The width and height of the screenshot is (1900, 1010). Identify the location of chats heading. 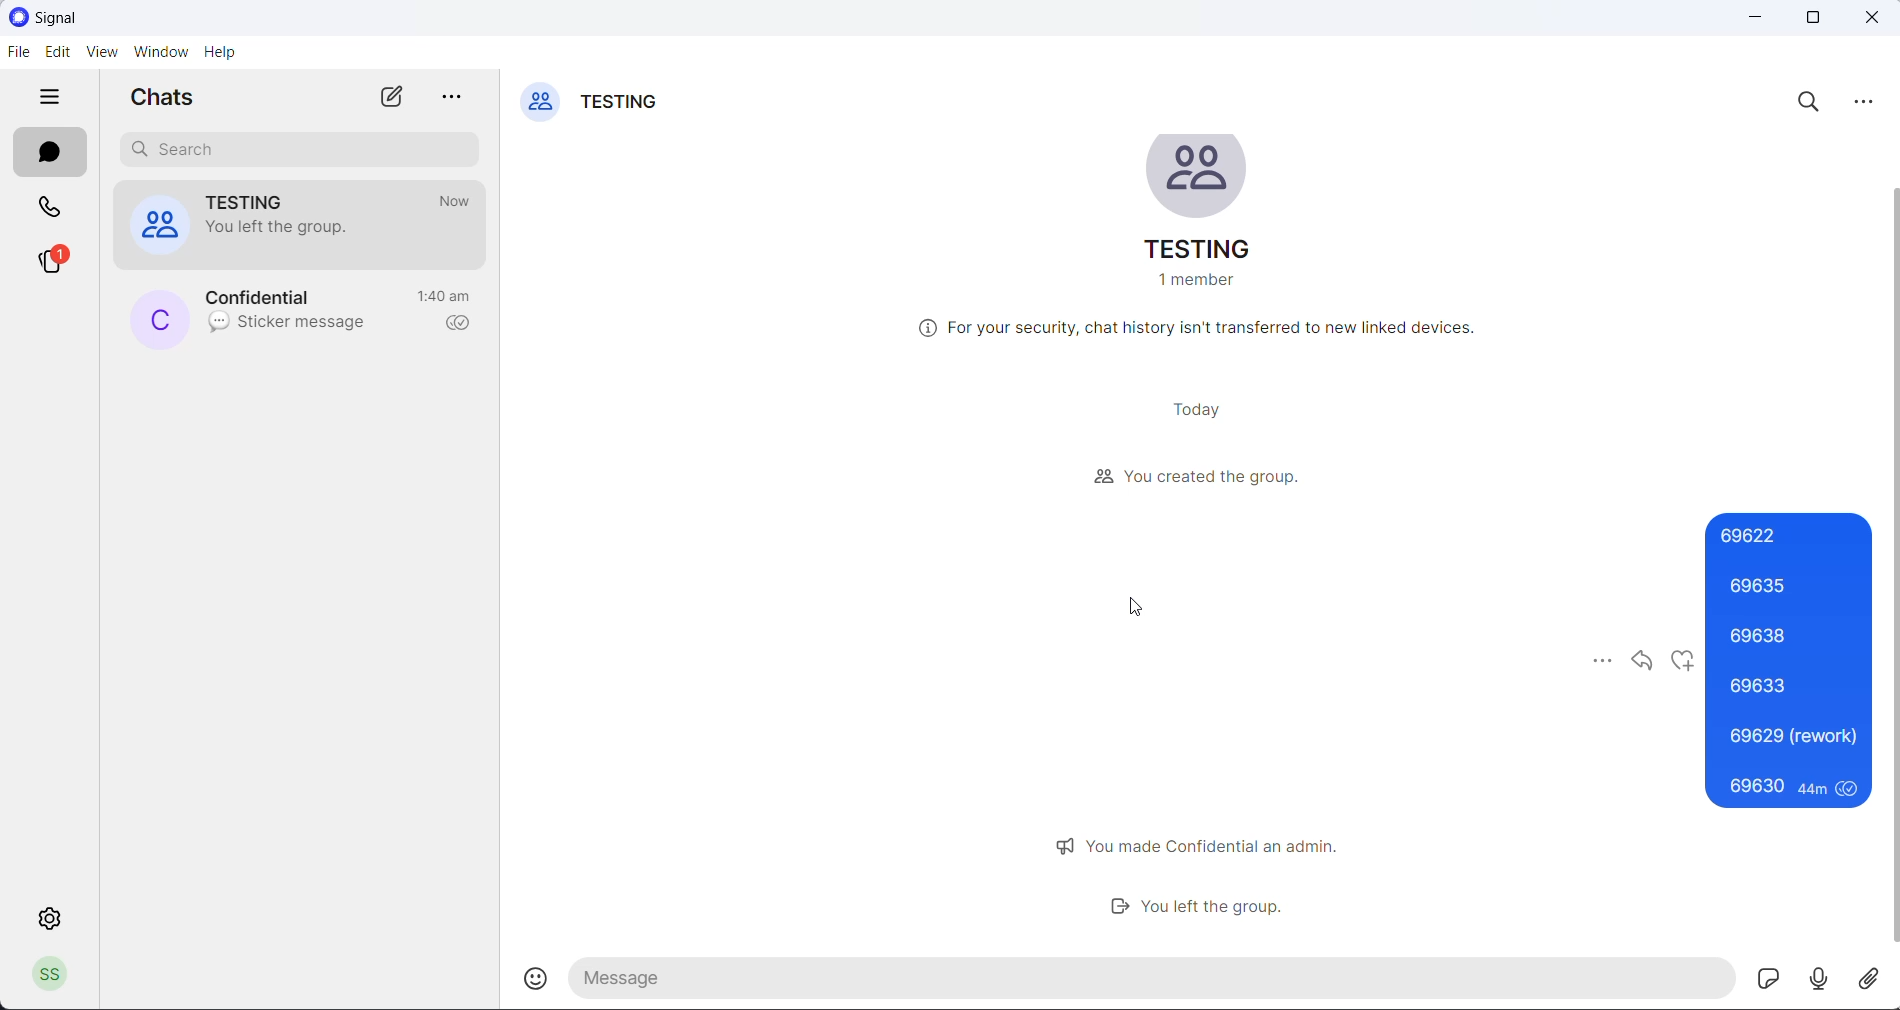
(169, 101).